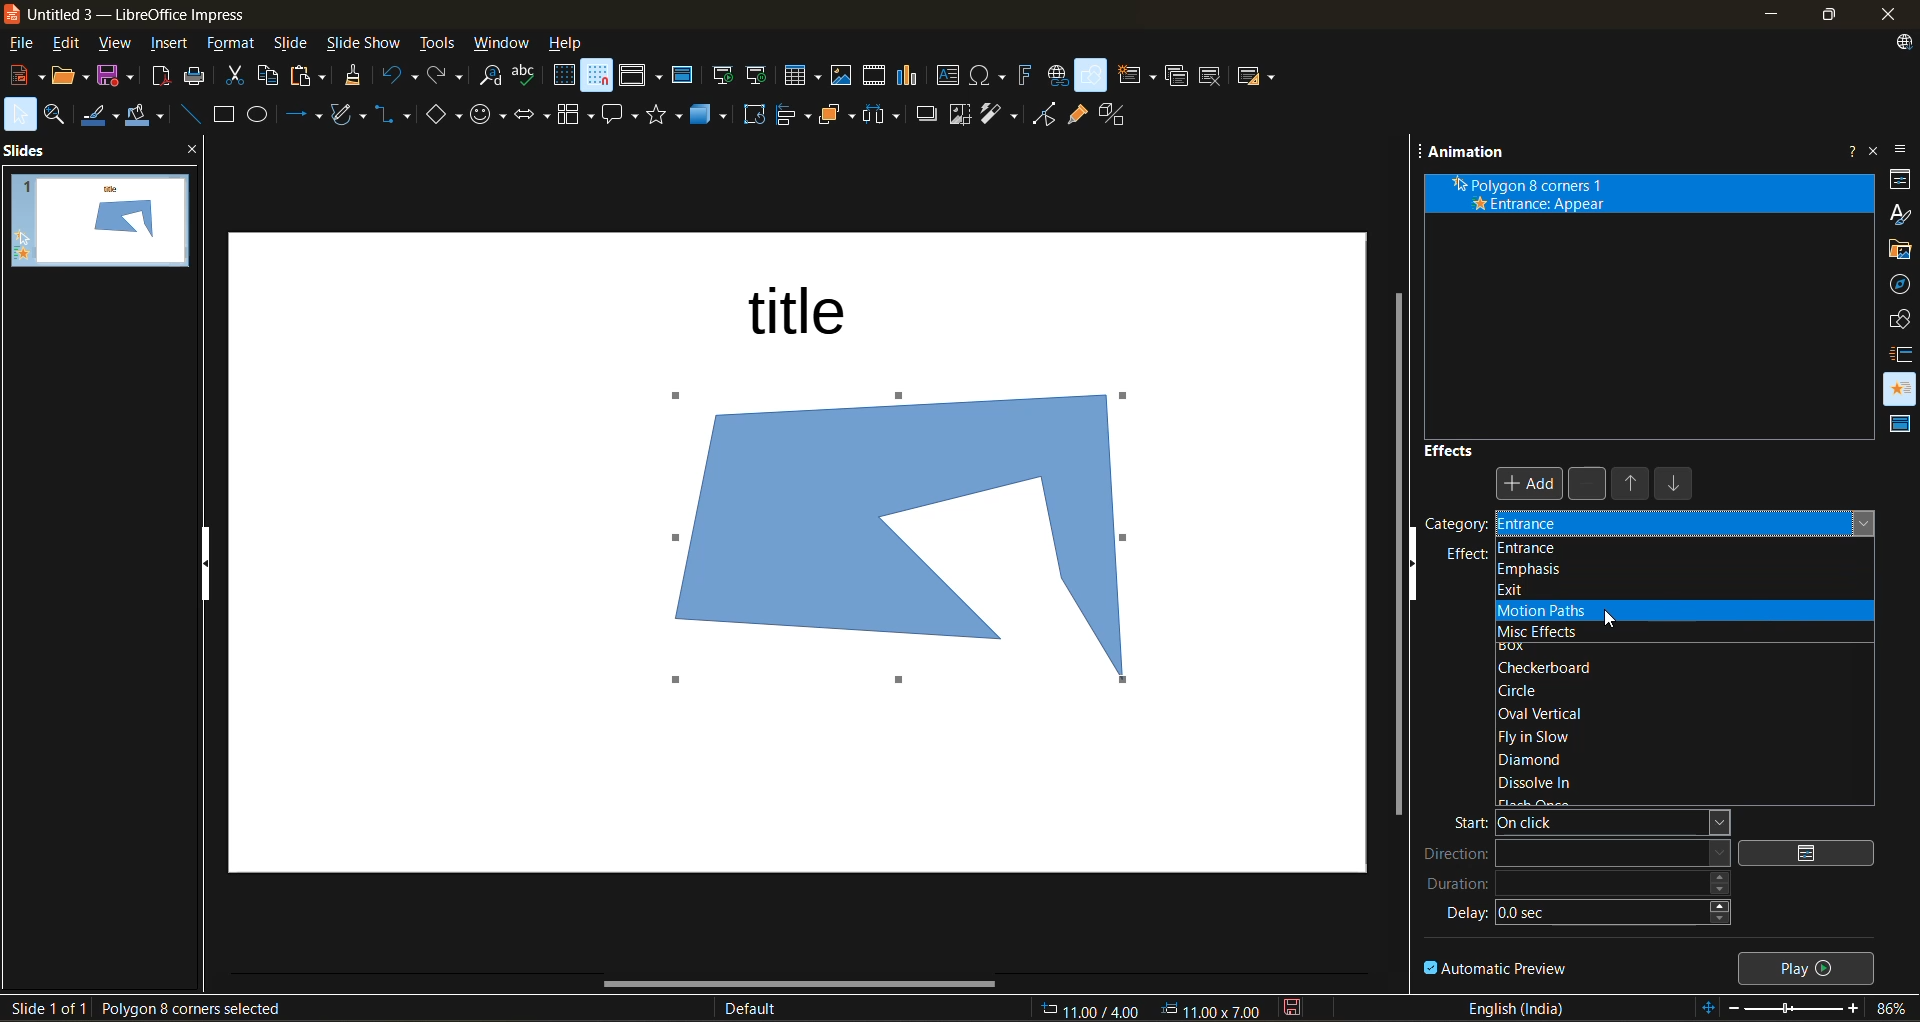 The width and height of the screenshot is (1920, 1022). What do you see at coordinates (915, 545) in the screenshot?
I see `shape inserted` at bounding box center [915, 545].